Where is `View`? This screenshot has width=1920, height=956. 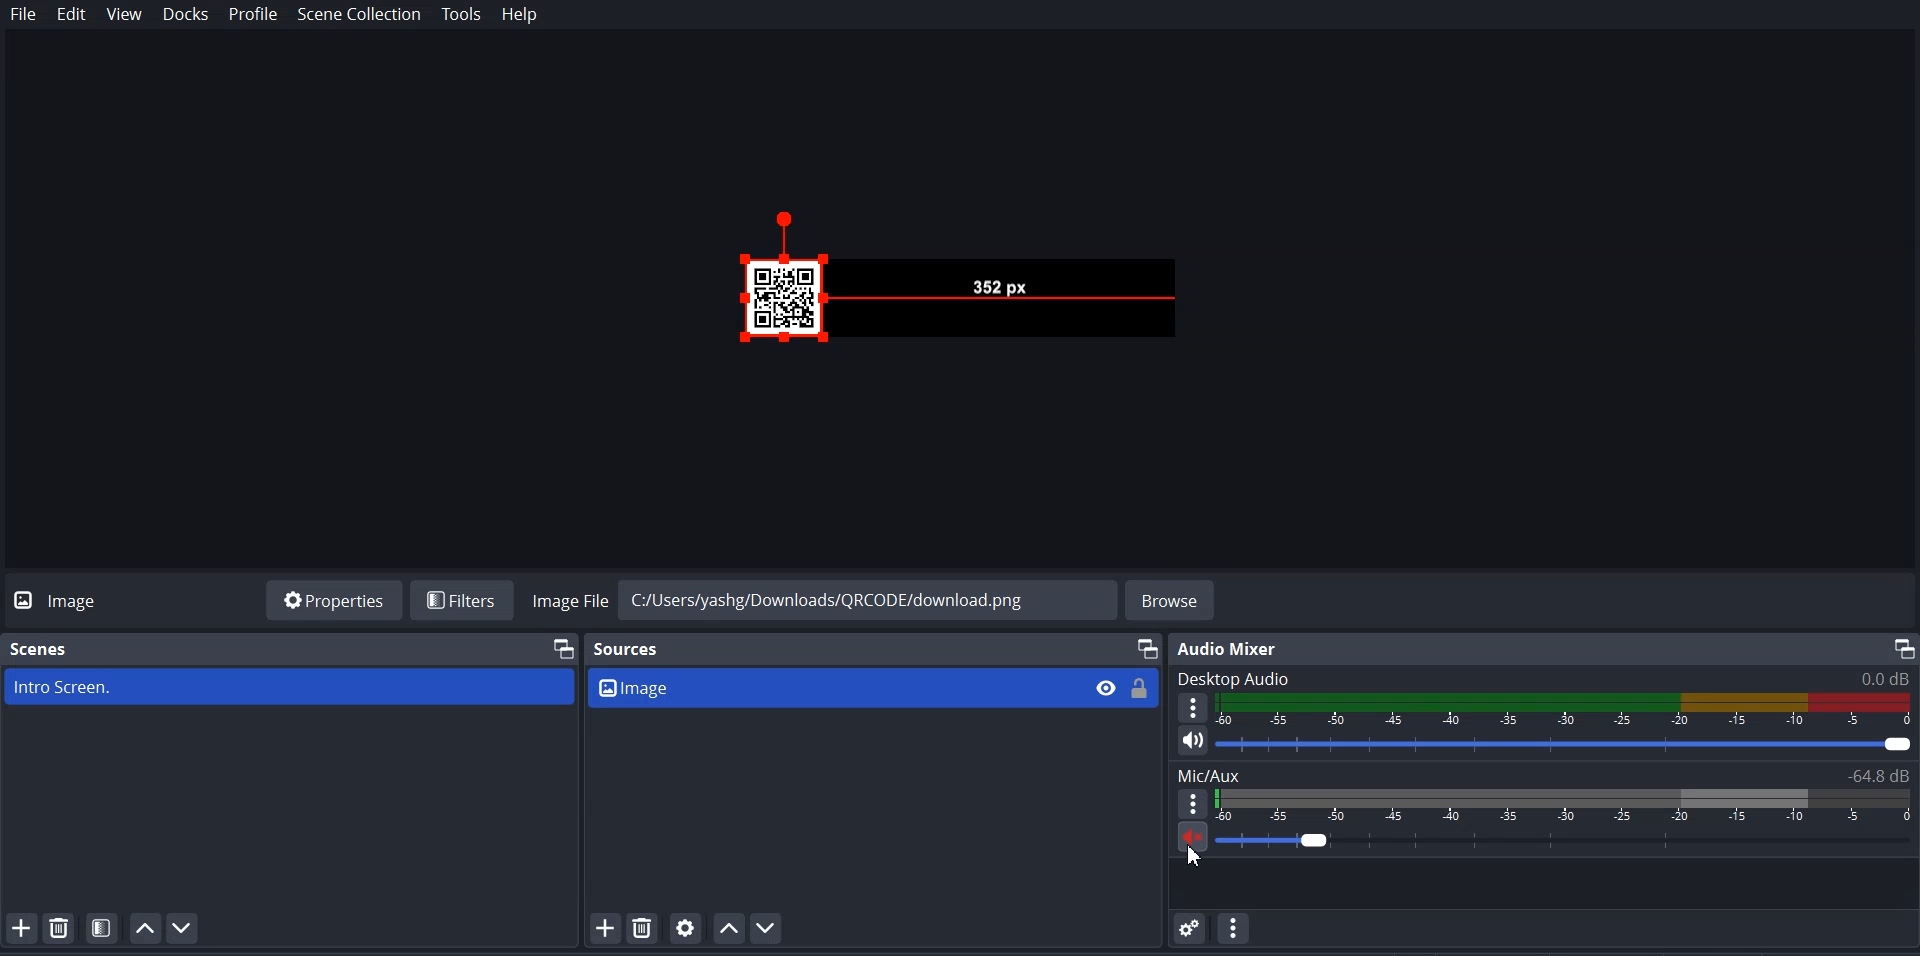
View is located at coordinates (124, 14).